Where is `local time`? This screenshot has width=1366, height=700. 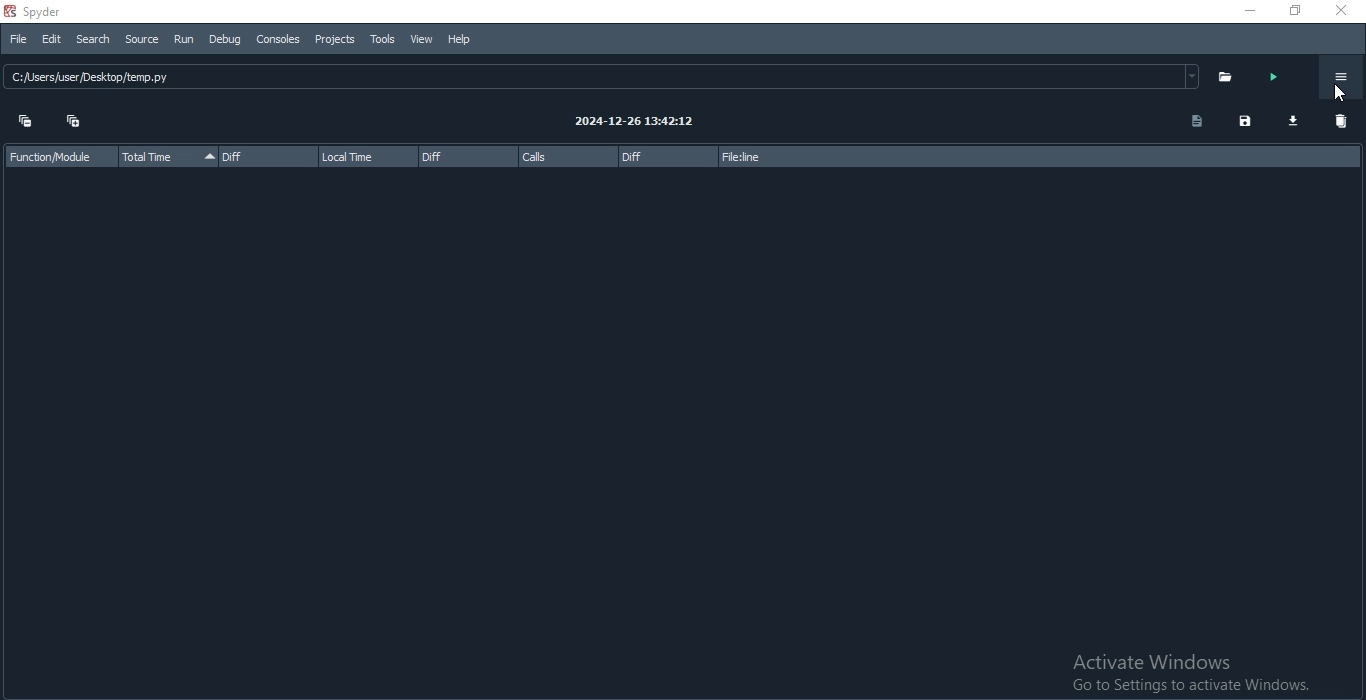
local time is located at coordinates (367, 155).